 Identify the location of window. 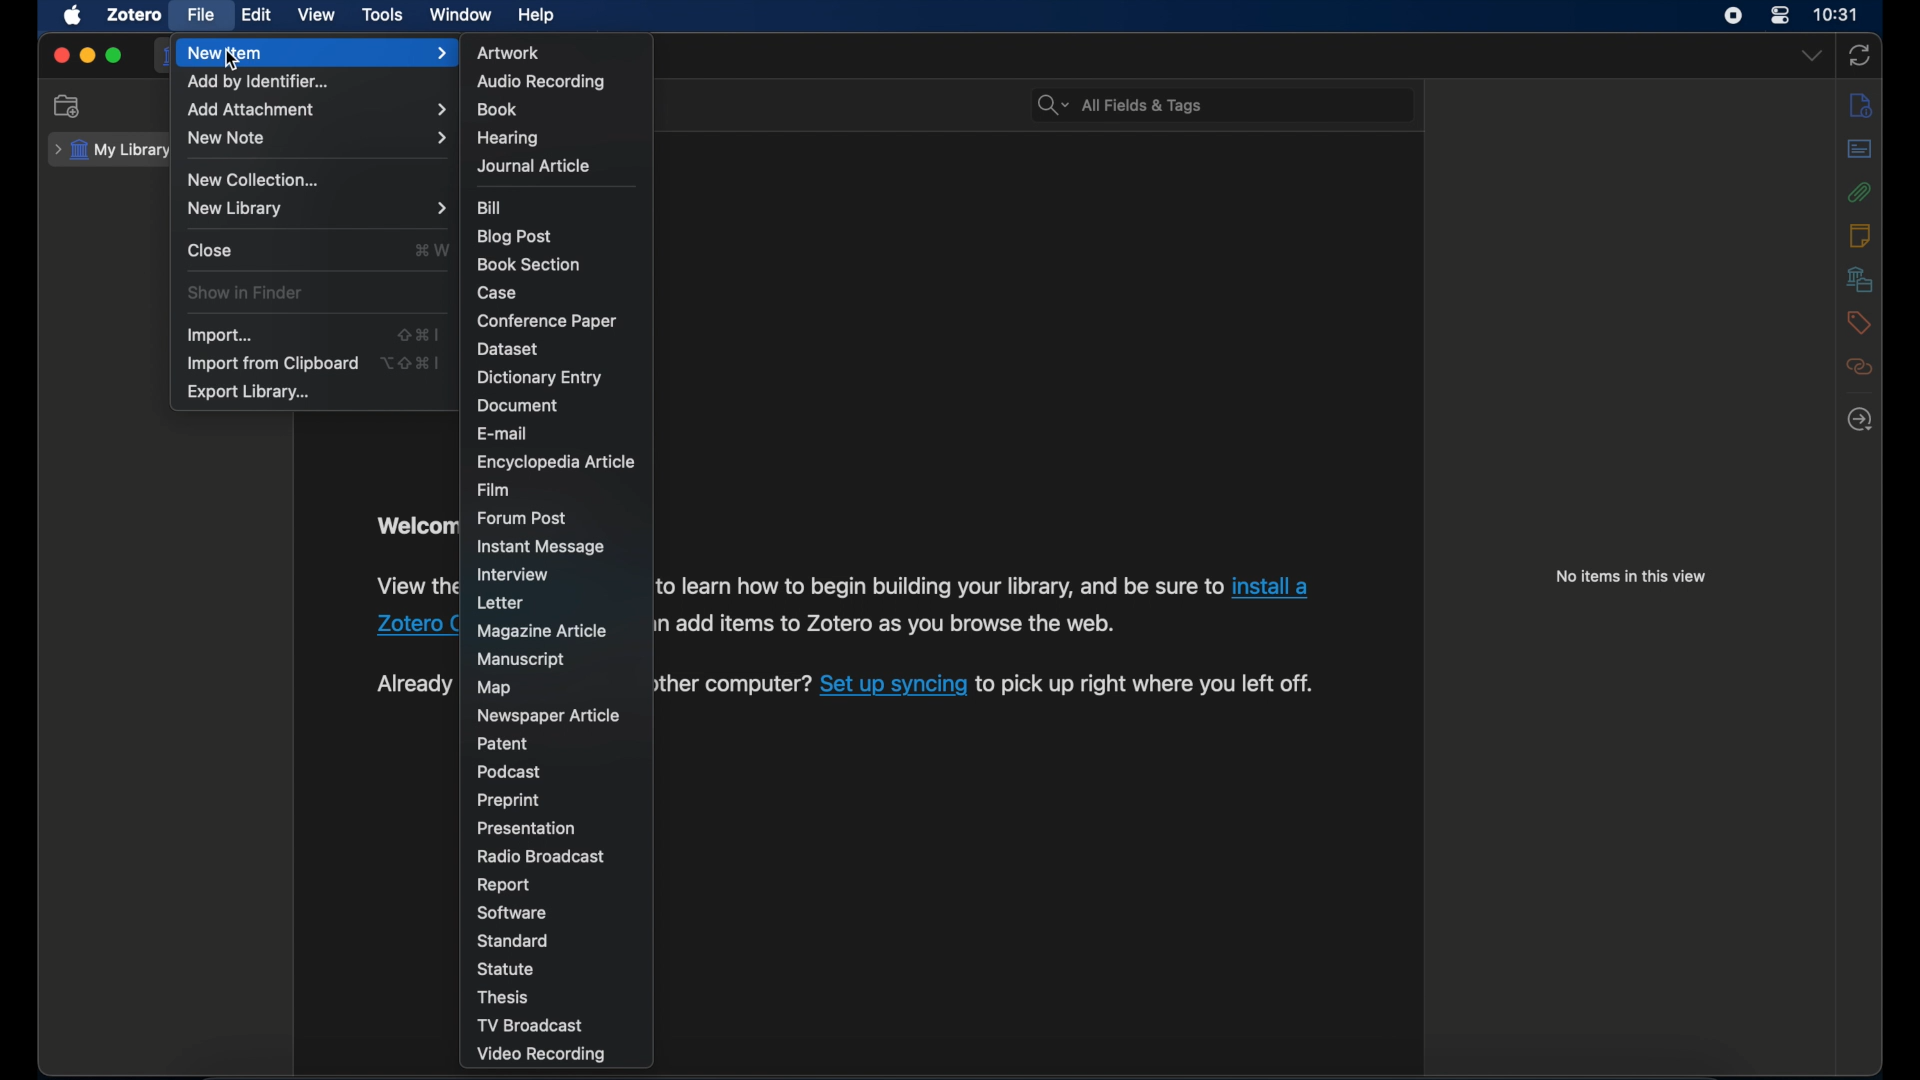
(462, 14).